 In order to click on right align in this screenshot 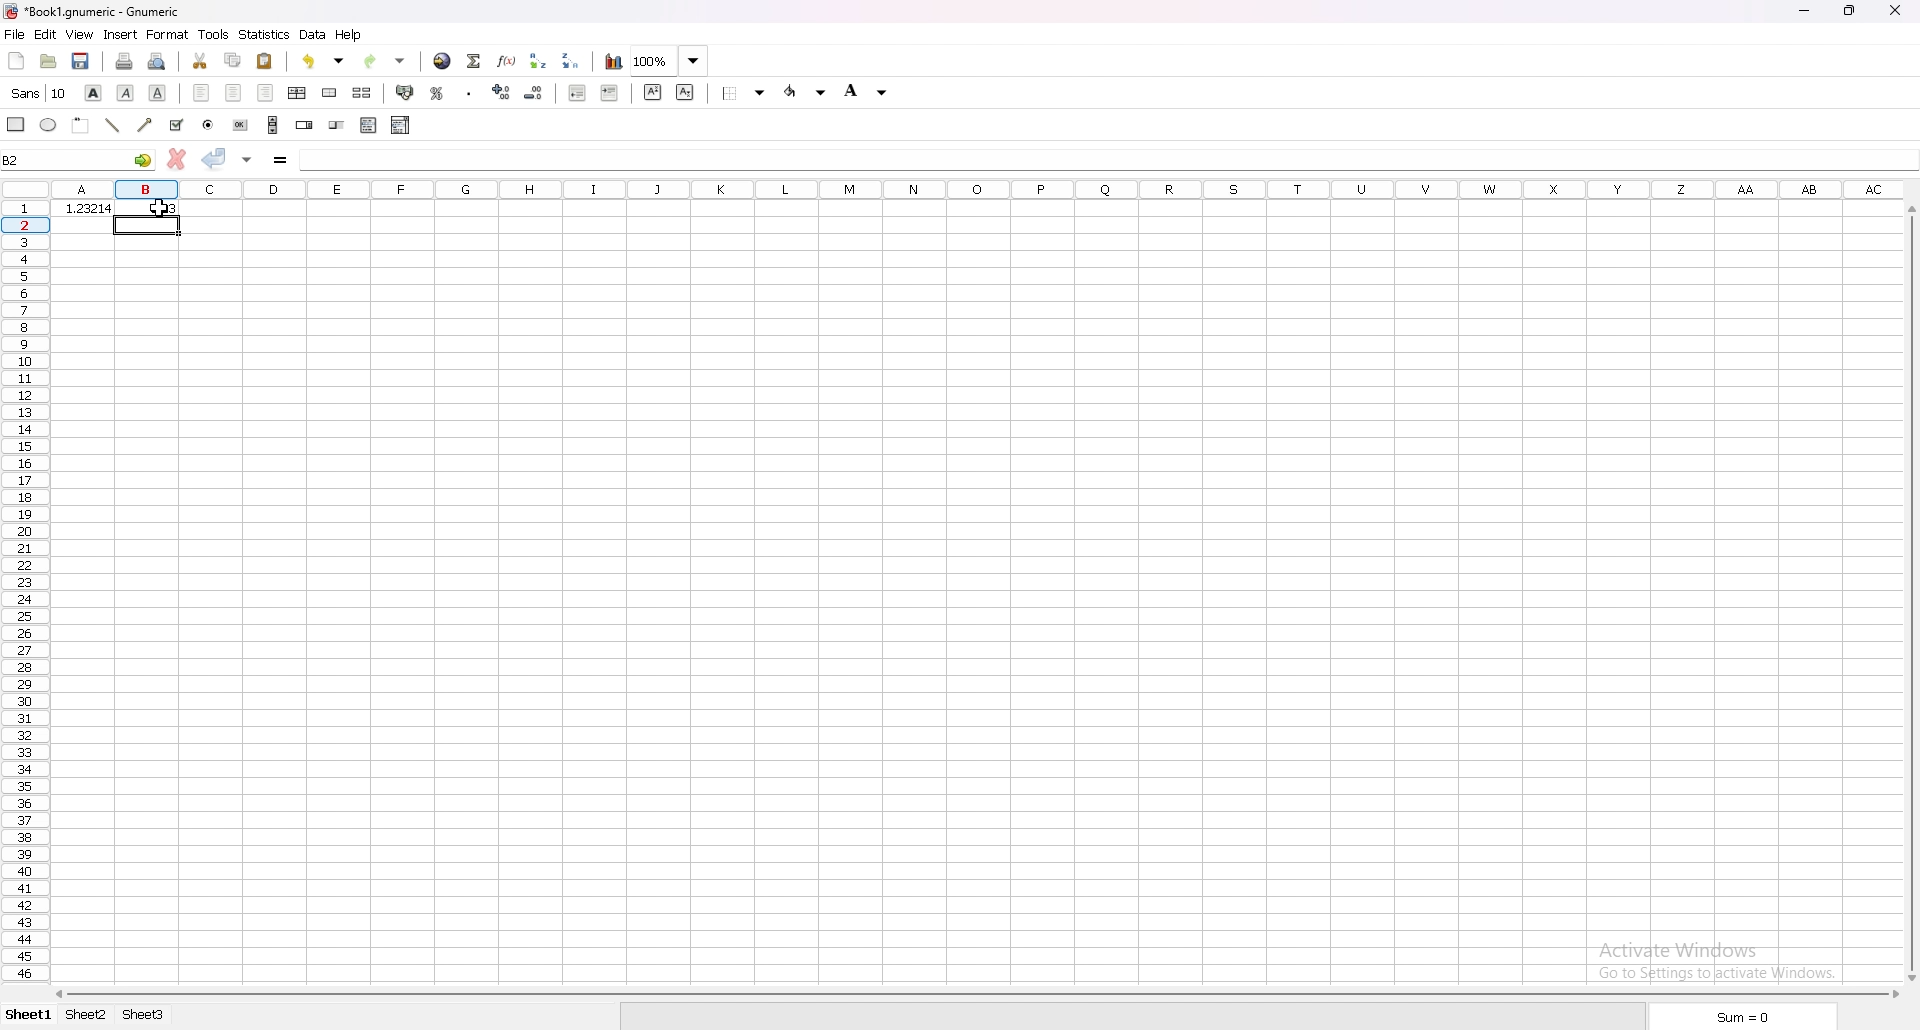, I will do `click(265, 93)`.